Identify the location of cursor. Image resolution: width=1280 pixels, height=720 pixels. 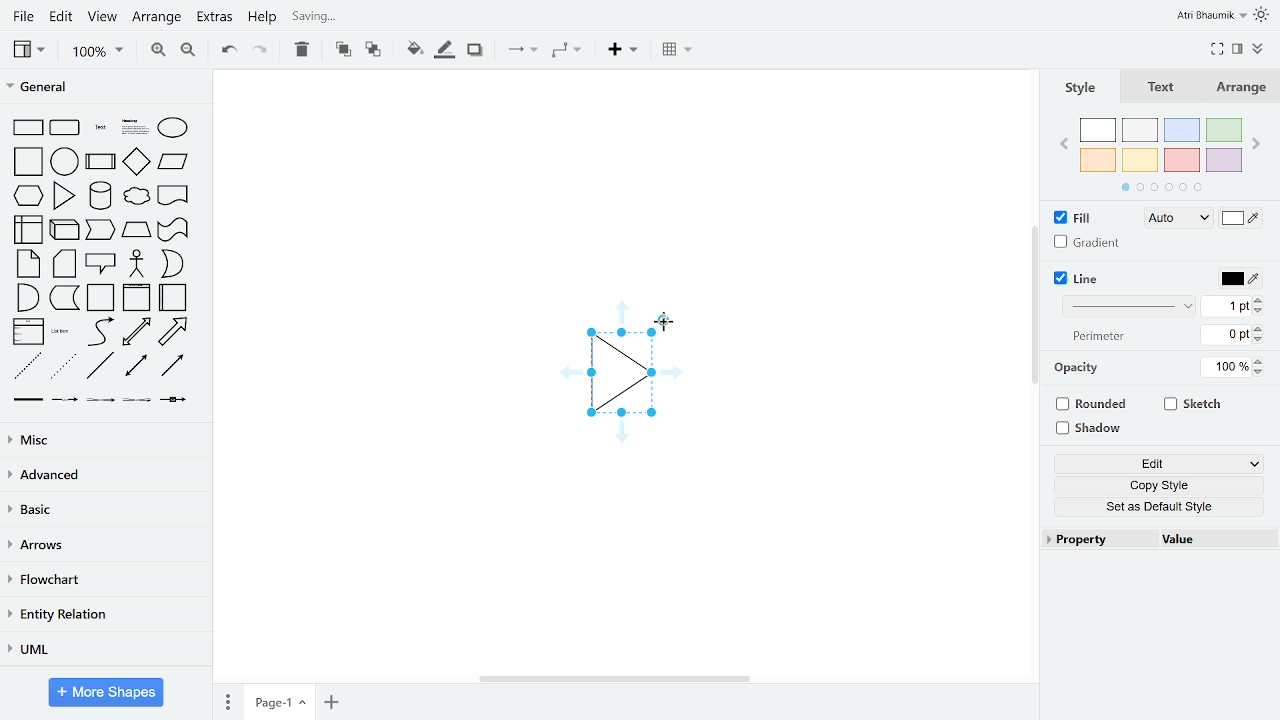
(666, 322).